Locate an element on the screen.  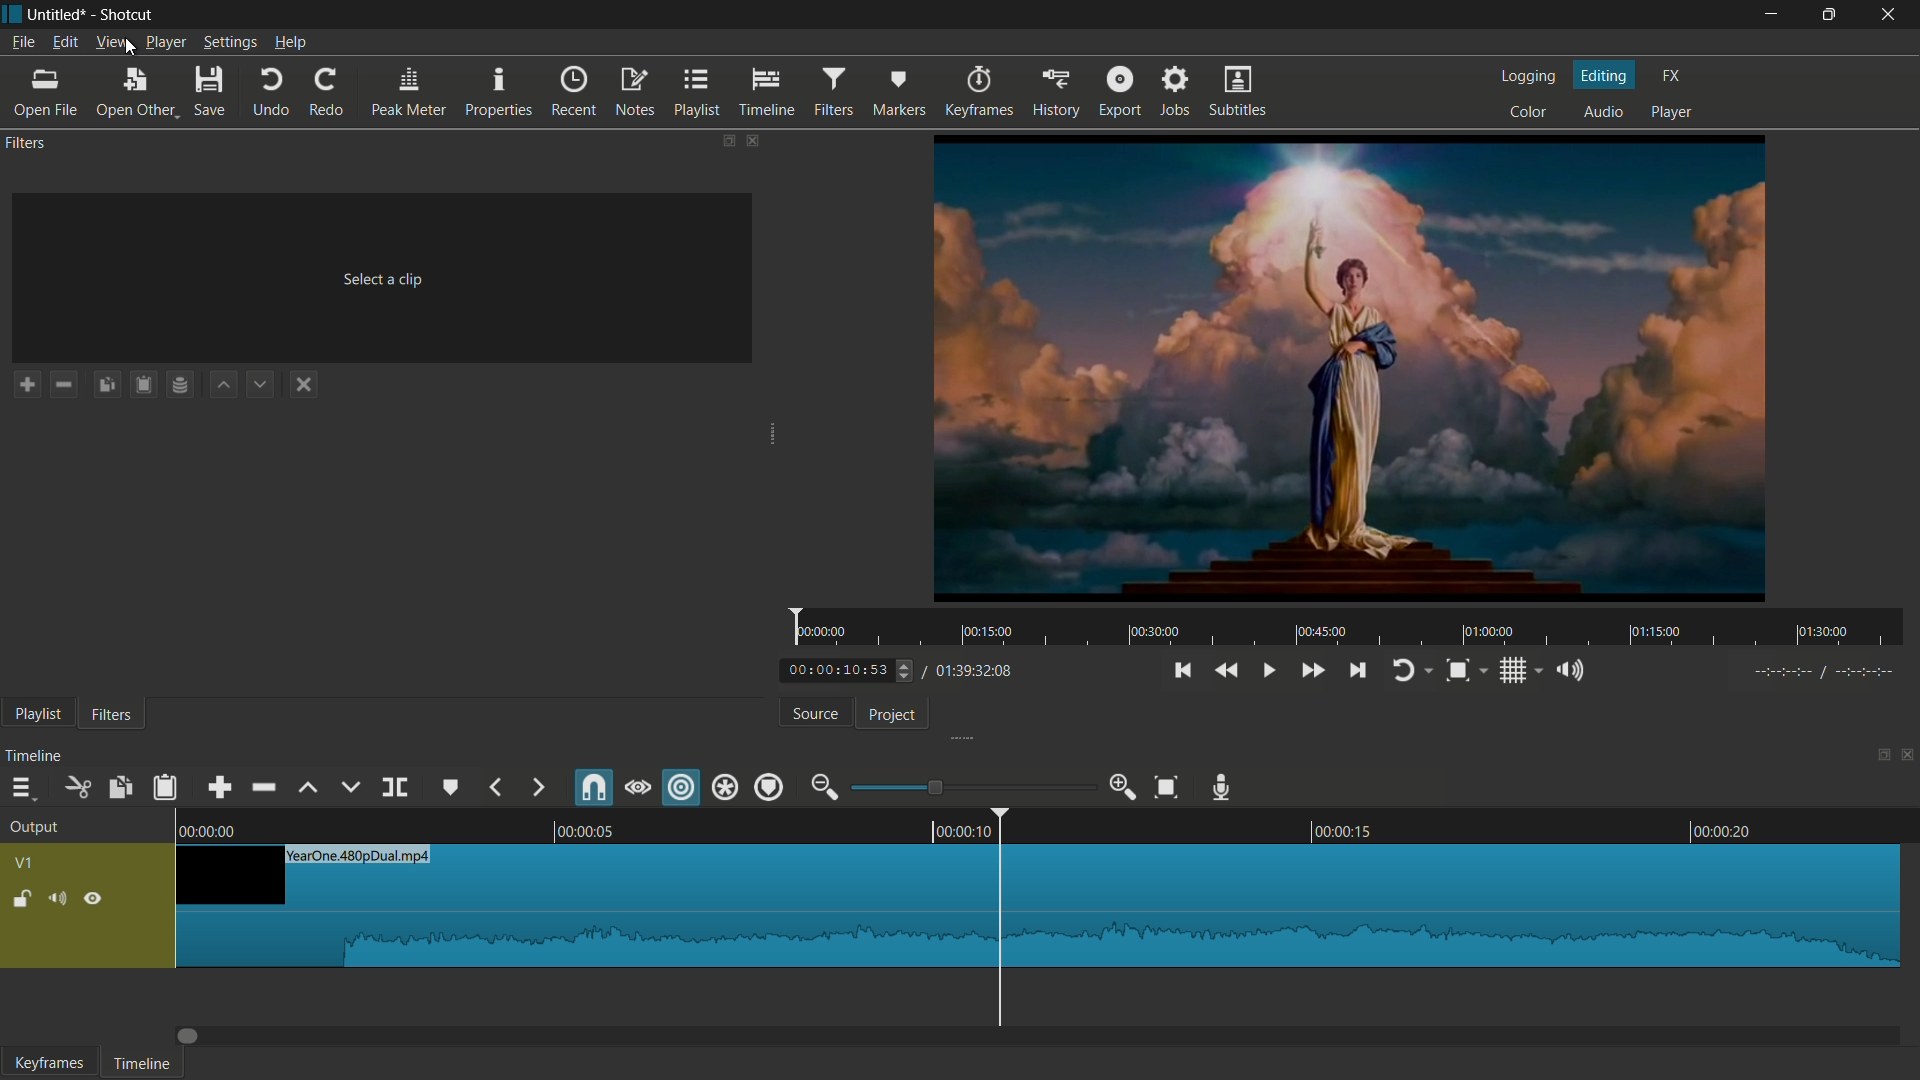
video in timeline is located at coordinates (1038, 906).